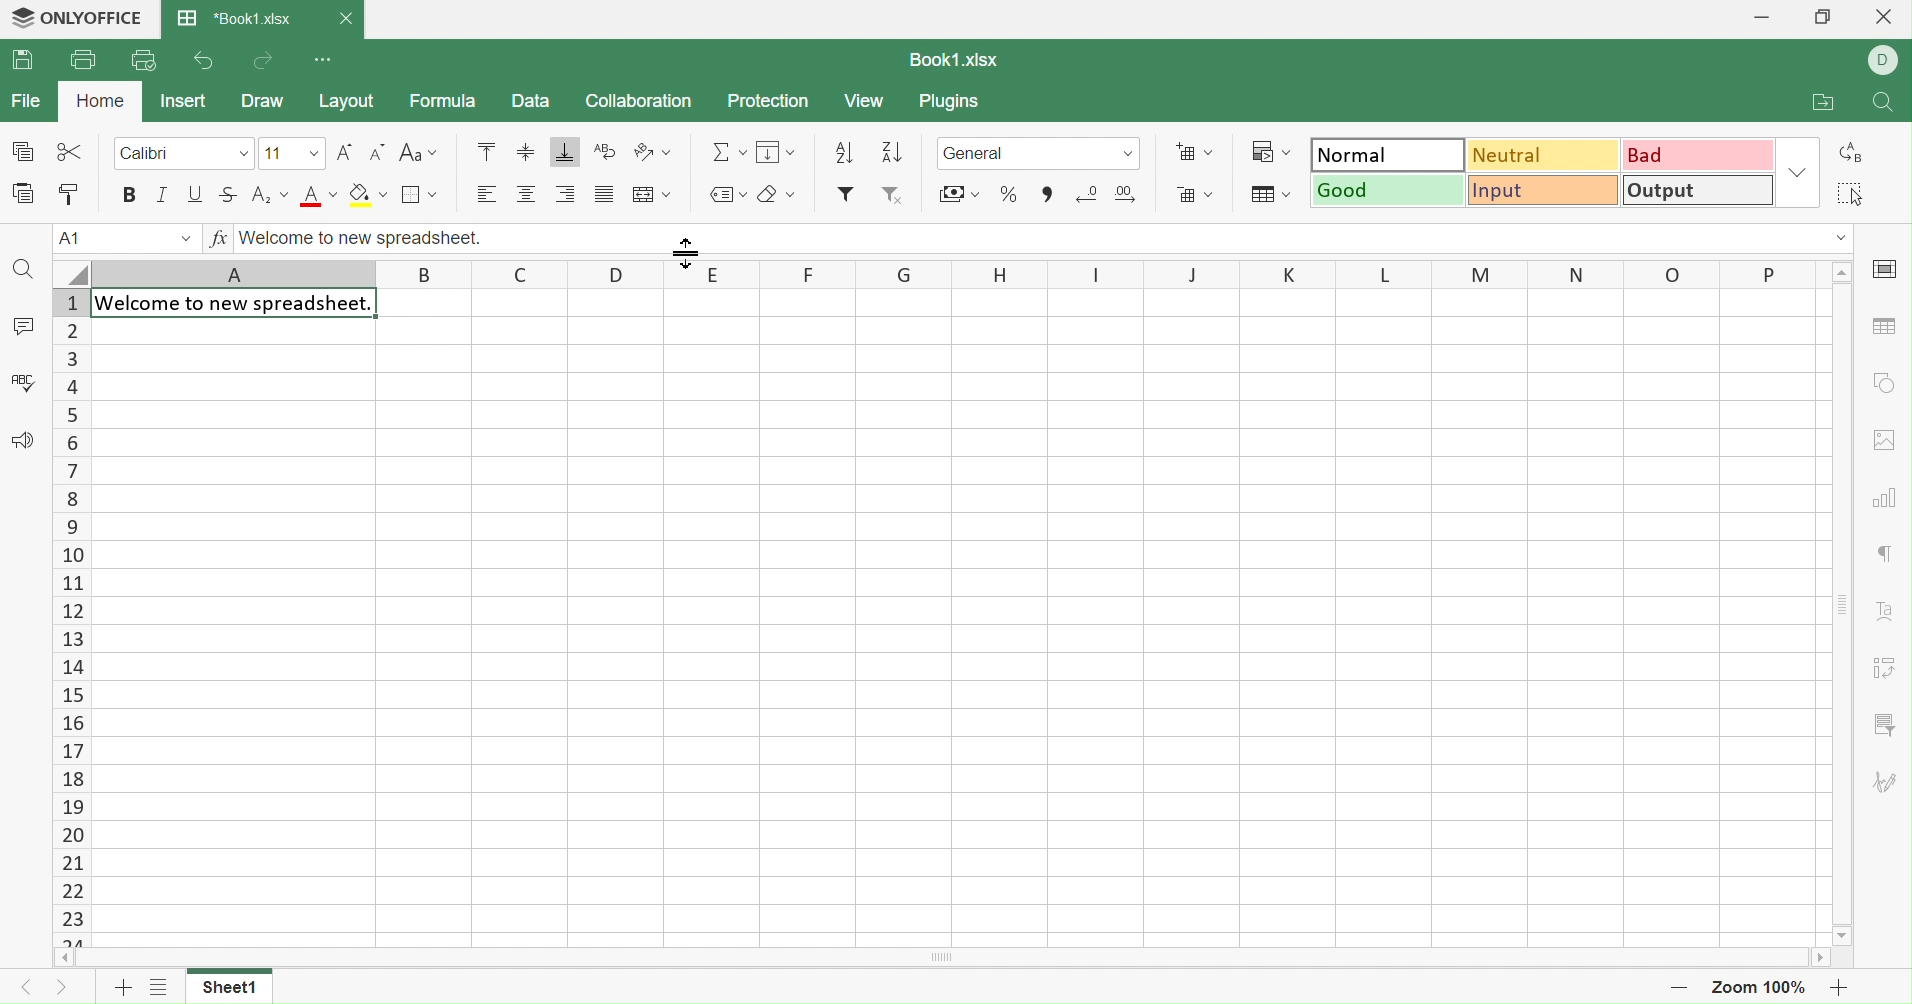  What do you see at coordinates (237, 19) in the screenshot?
I see `*Book1.xlsx` at bounding box center [237, 19].